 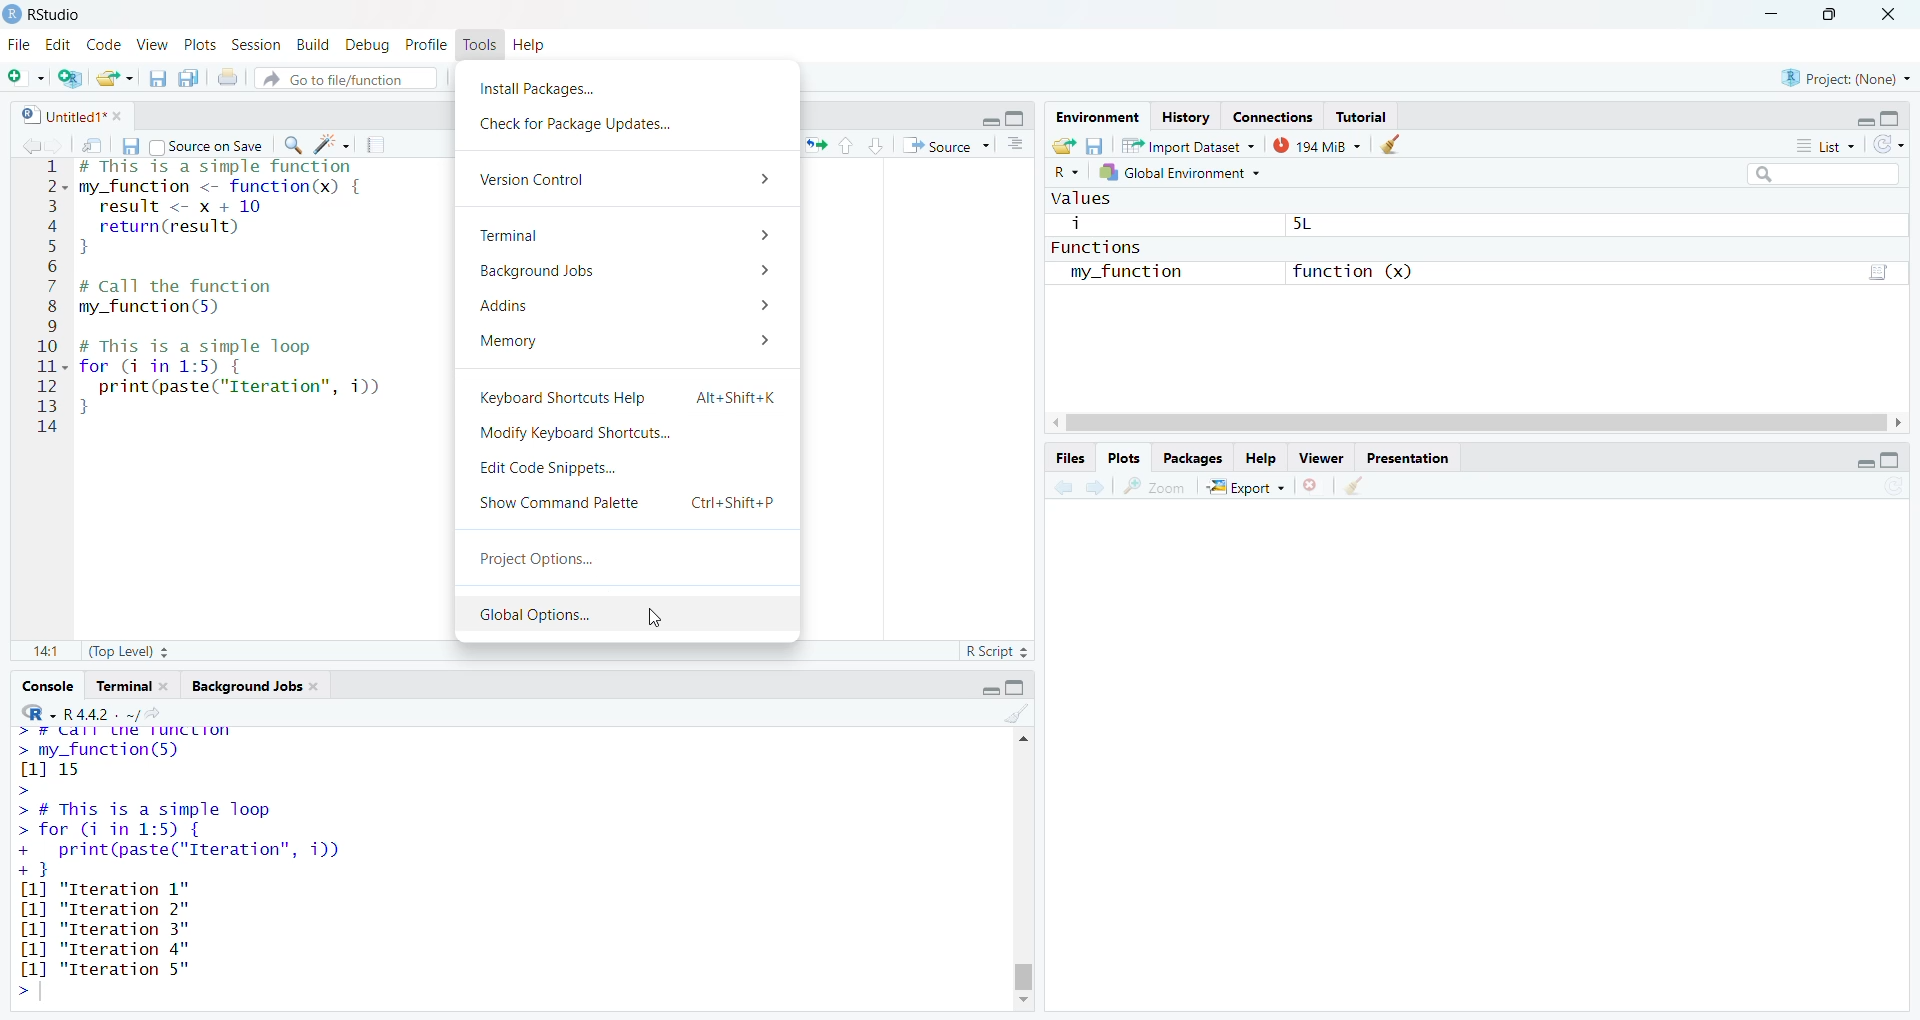 I want to click on typing cursor, so click(x=87, y=430).